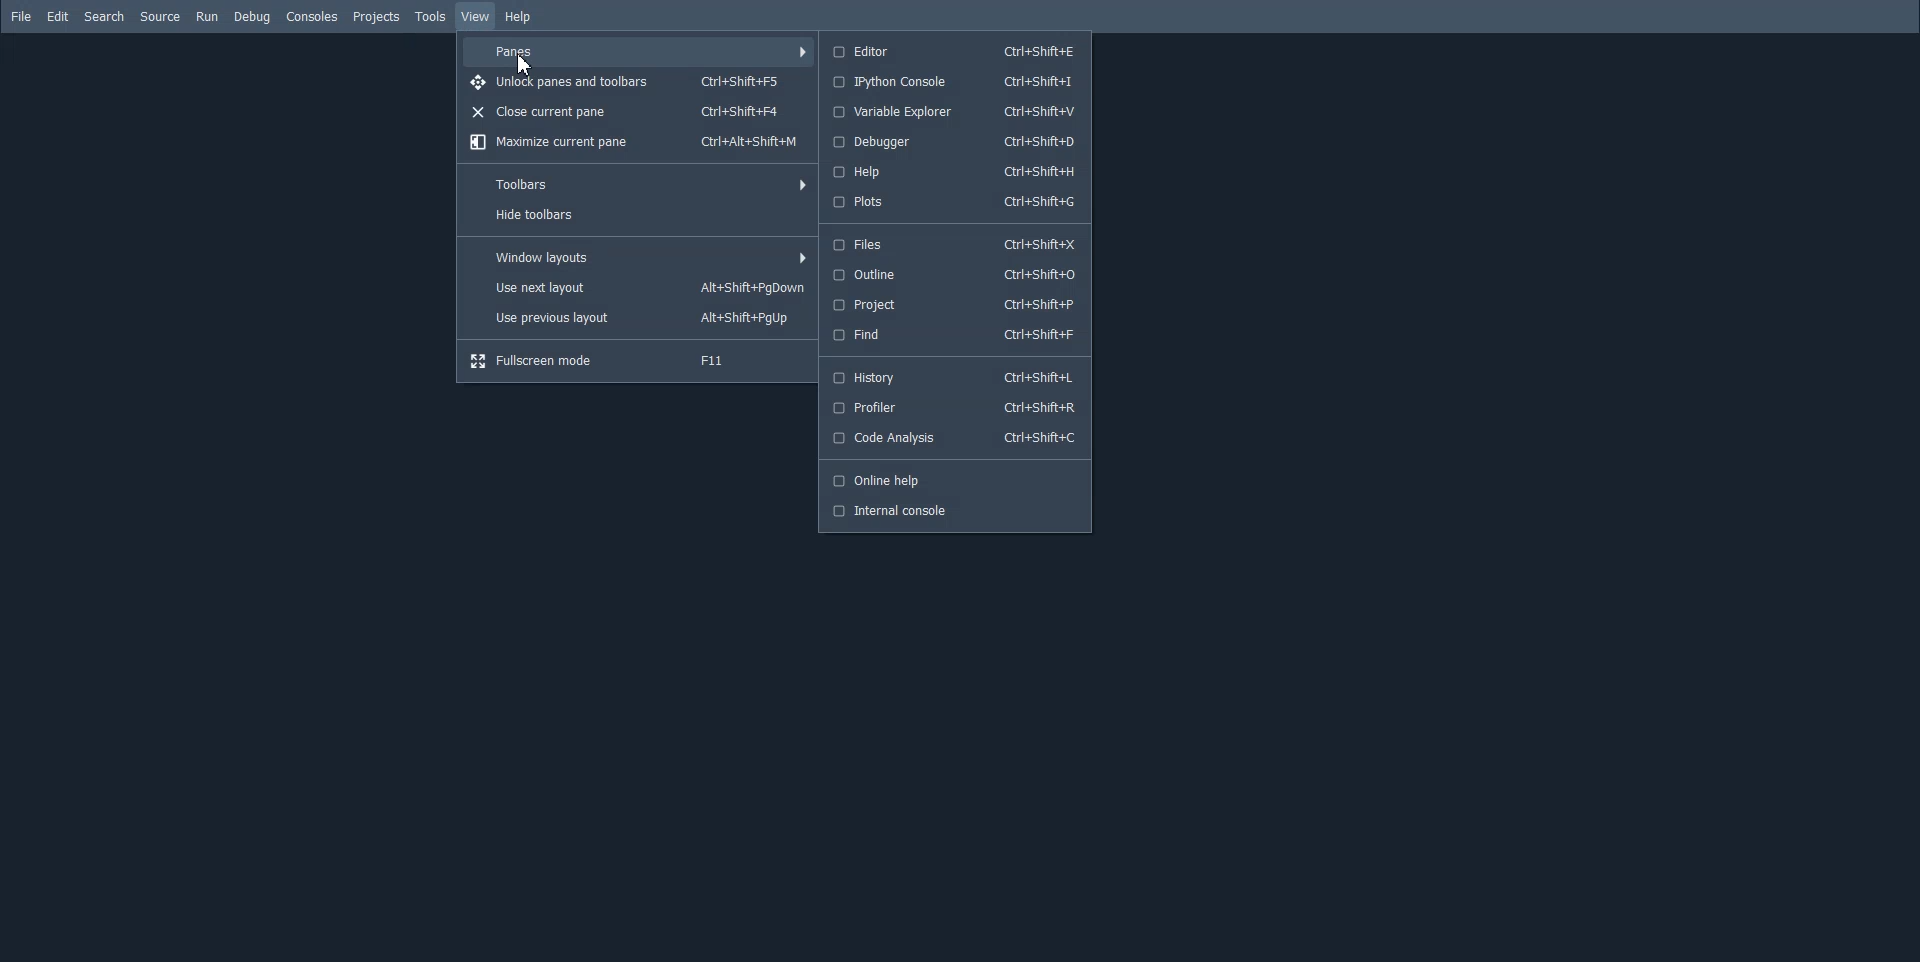 The height and width of the screenshot is (962, 1920). I want to click on Close current pane, so click(636, 111).